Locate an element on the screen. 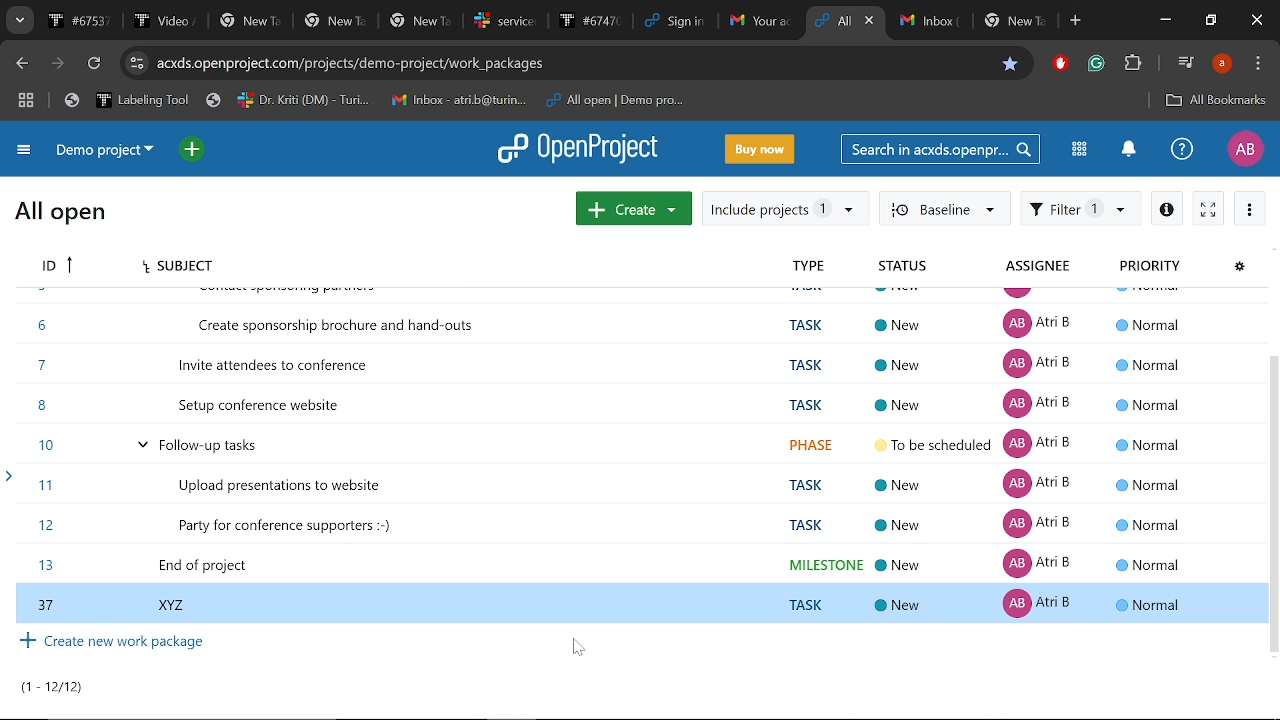 The image size is (1280, 720). Filter is located at coordinates (1082, 208).